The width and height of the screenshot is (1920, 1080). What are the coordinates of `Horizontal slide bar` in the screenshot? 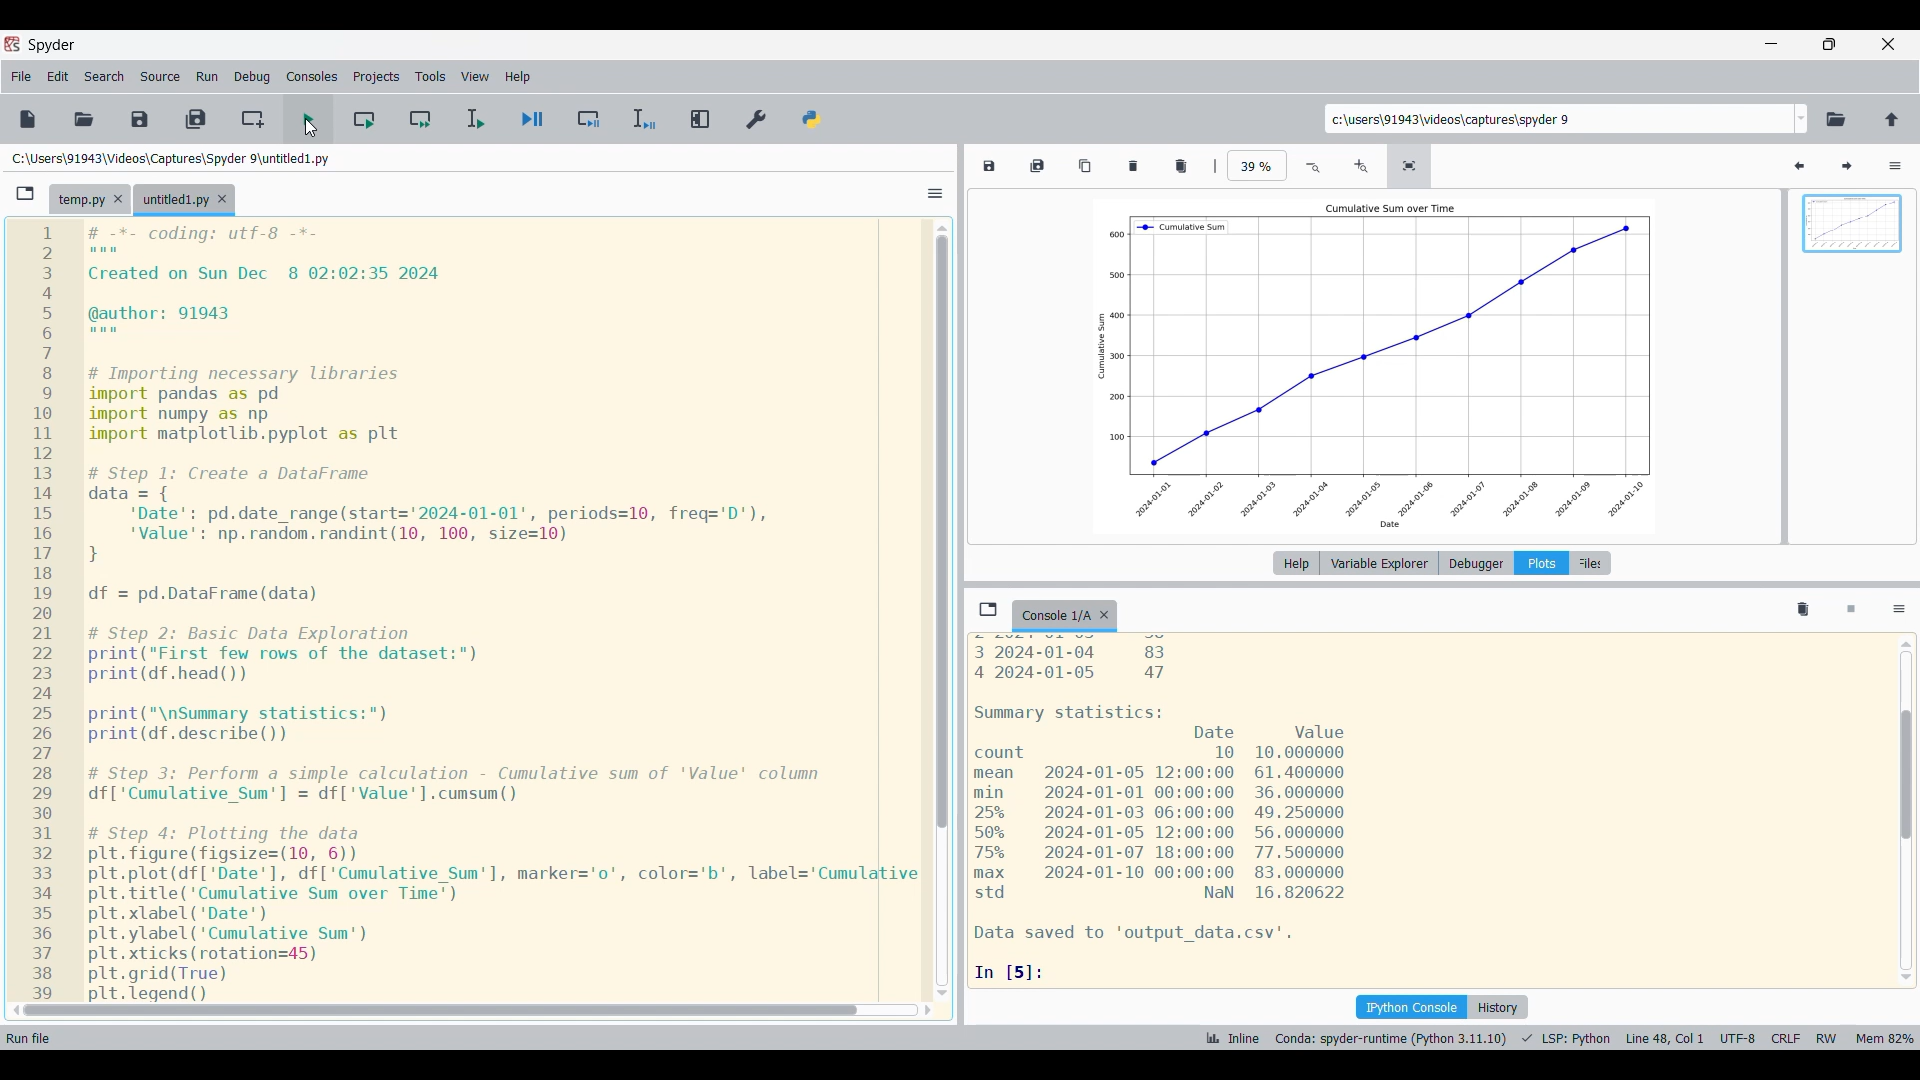 It's located at (472, 1011).